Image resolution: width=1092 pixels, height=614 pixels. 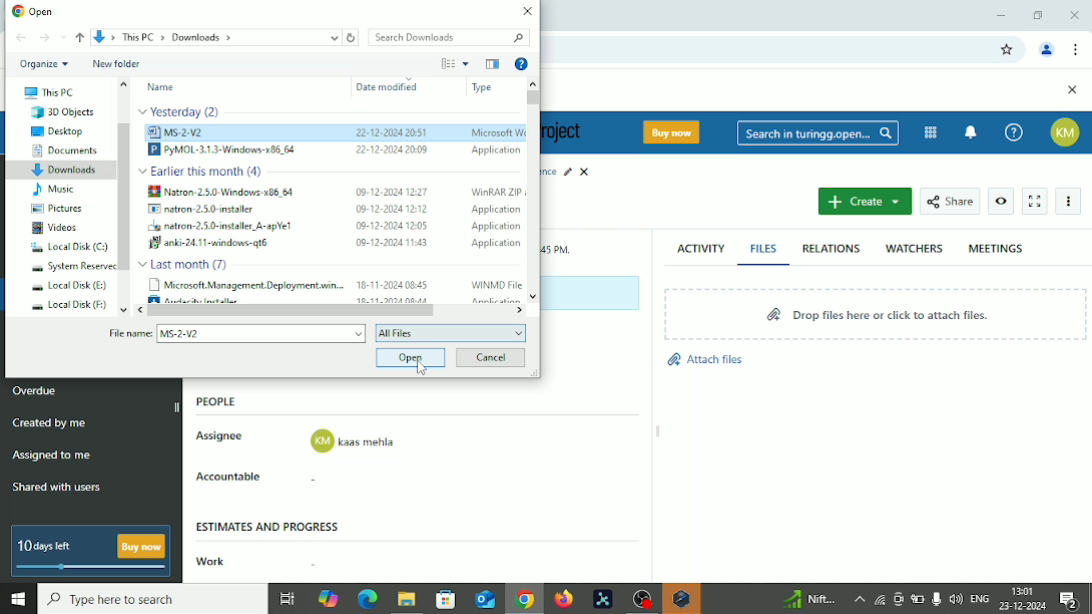 What do you see at coordinates (831, 249) in the screenshot?
I see `Relations` at bounding box center [831, 249].